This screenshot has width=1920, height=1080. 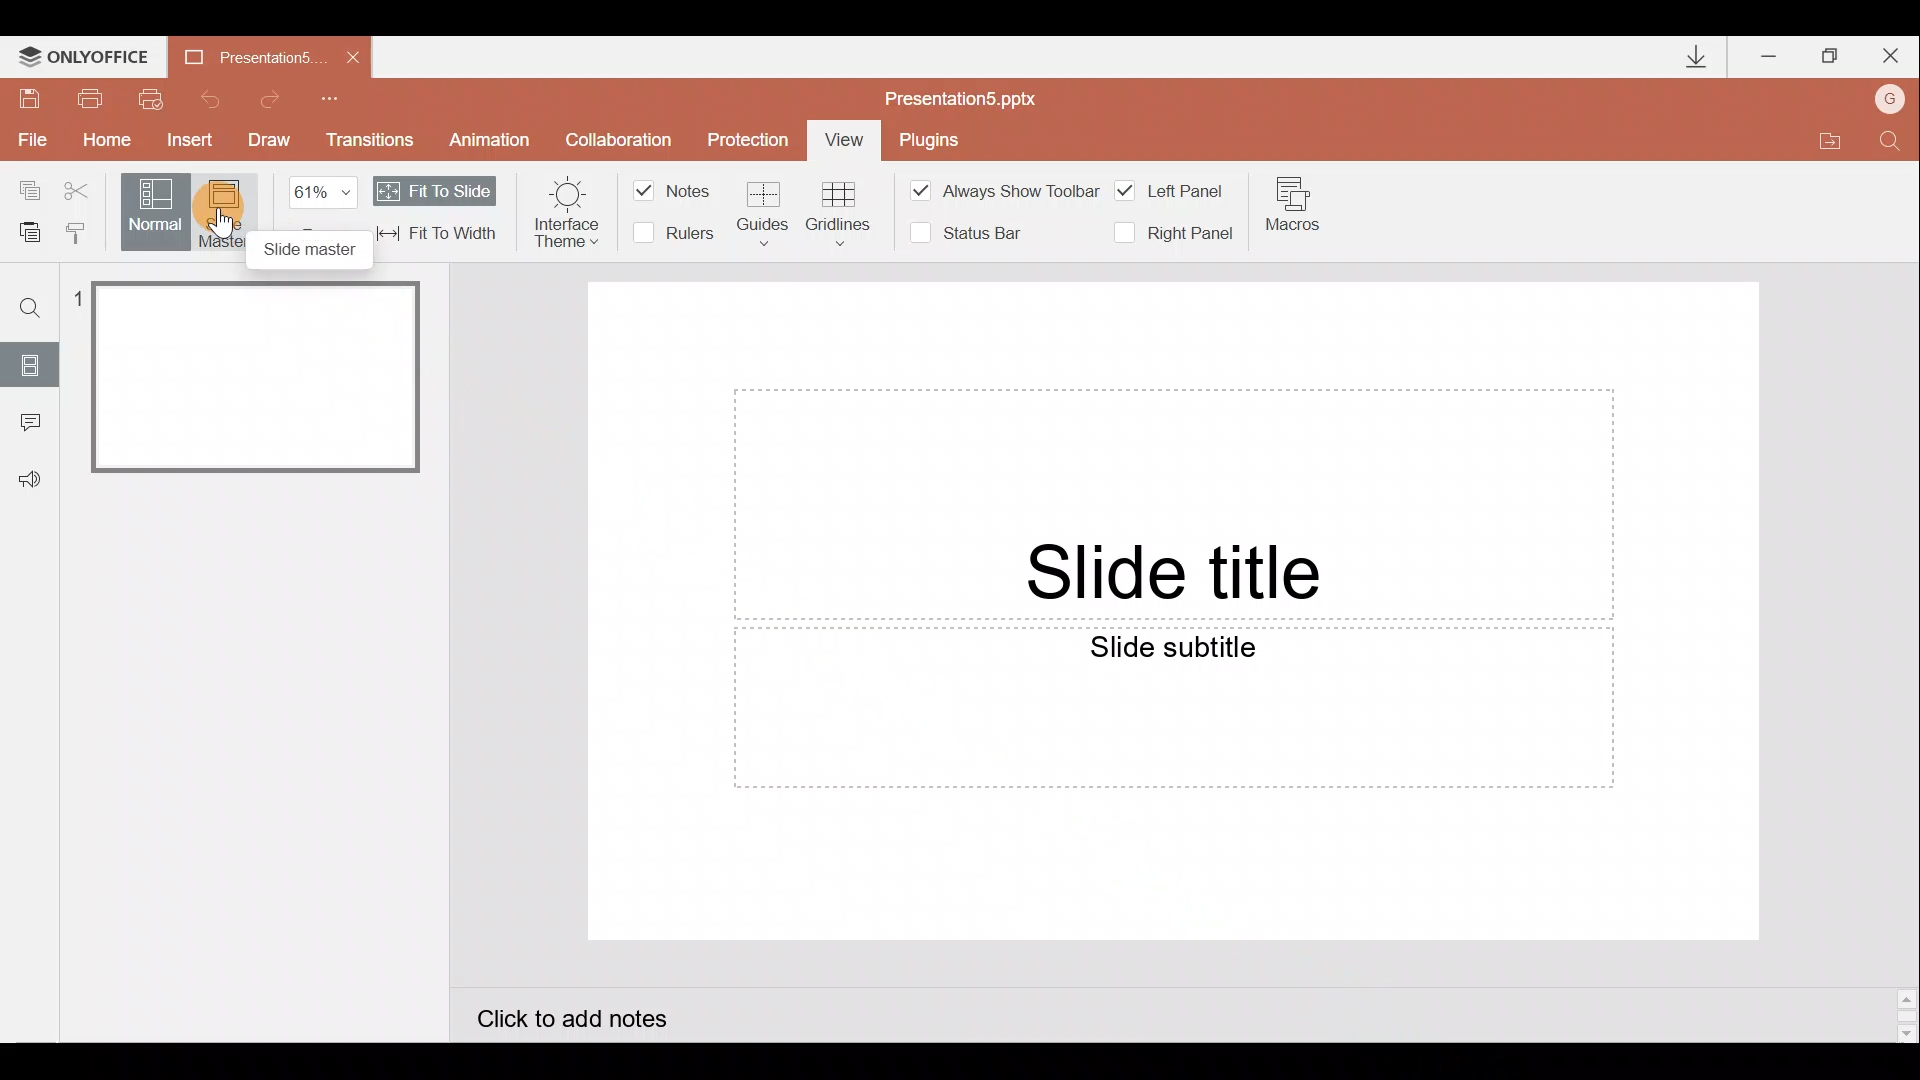 What do you see at coordinates (1894, 52) in the screenshot?
I see `Close` at bounding box center [1894, 52].